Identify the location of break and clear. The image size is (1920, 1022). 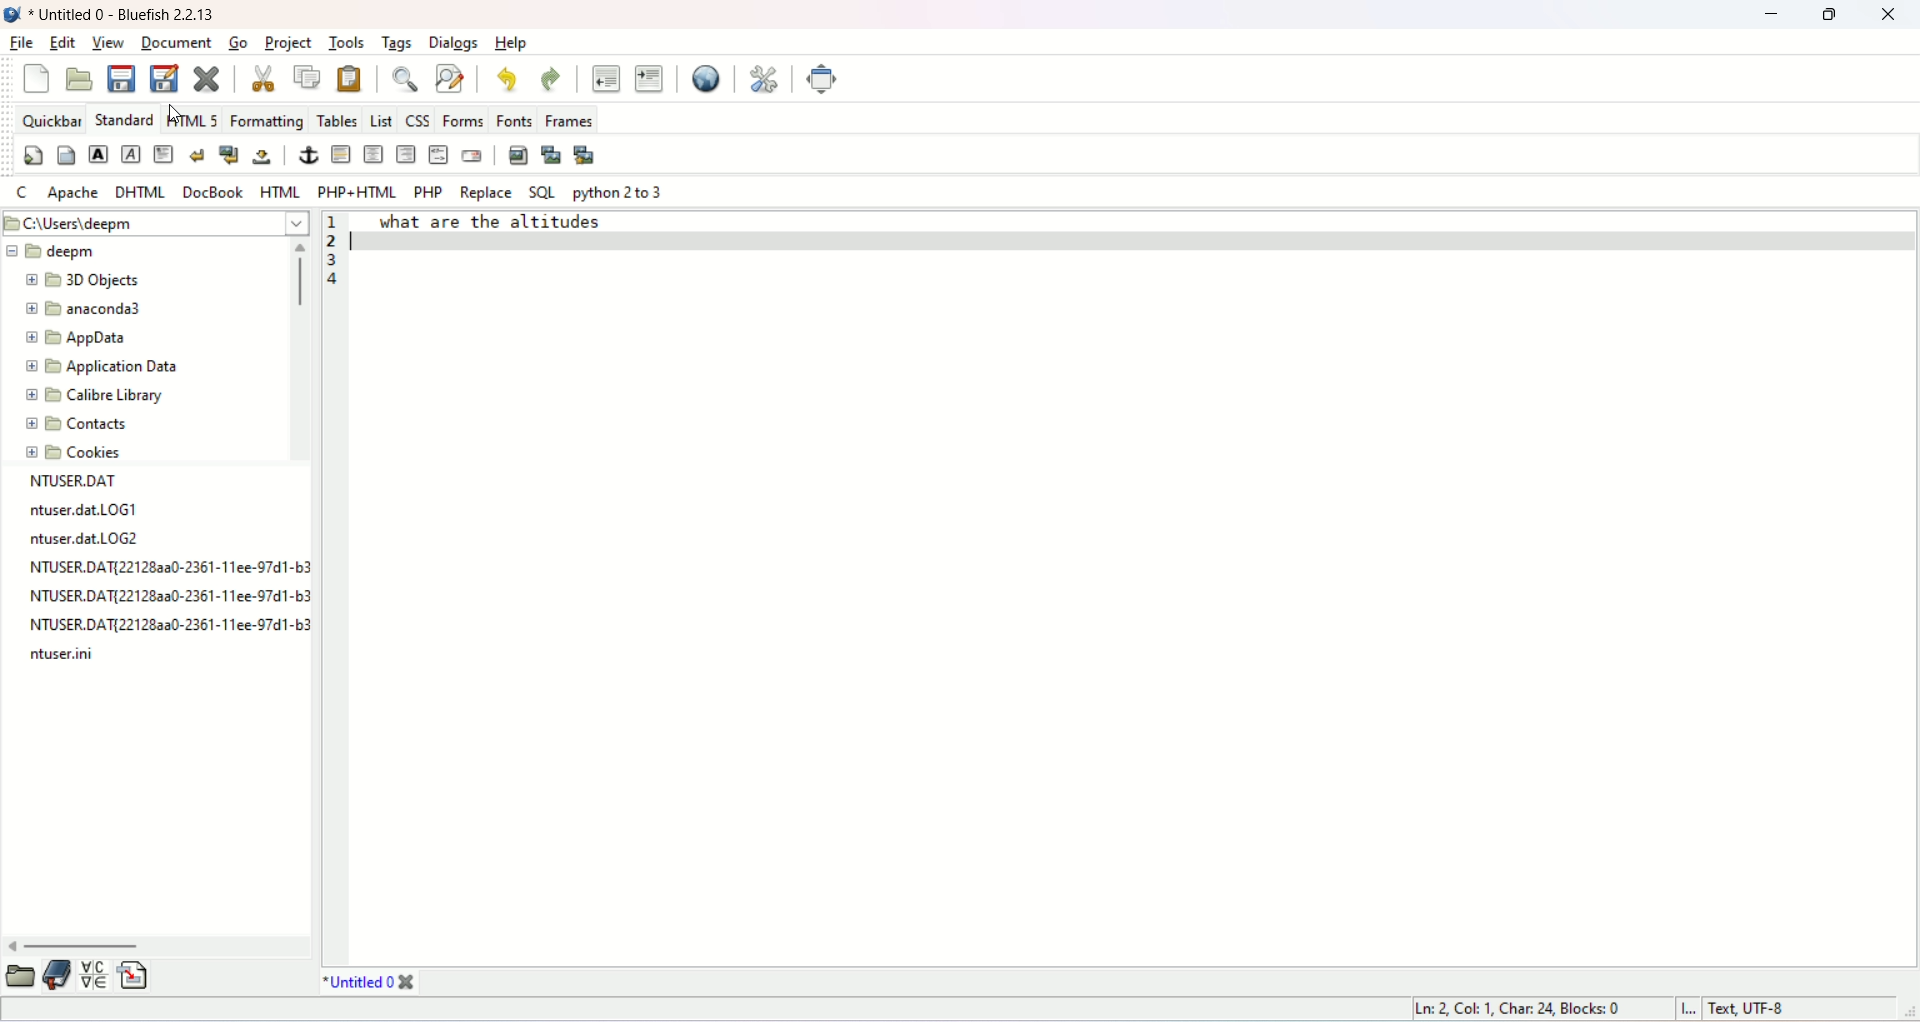
(228, 155).